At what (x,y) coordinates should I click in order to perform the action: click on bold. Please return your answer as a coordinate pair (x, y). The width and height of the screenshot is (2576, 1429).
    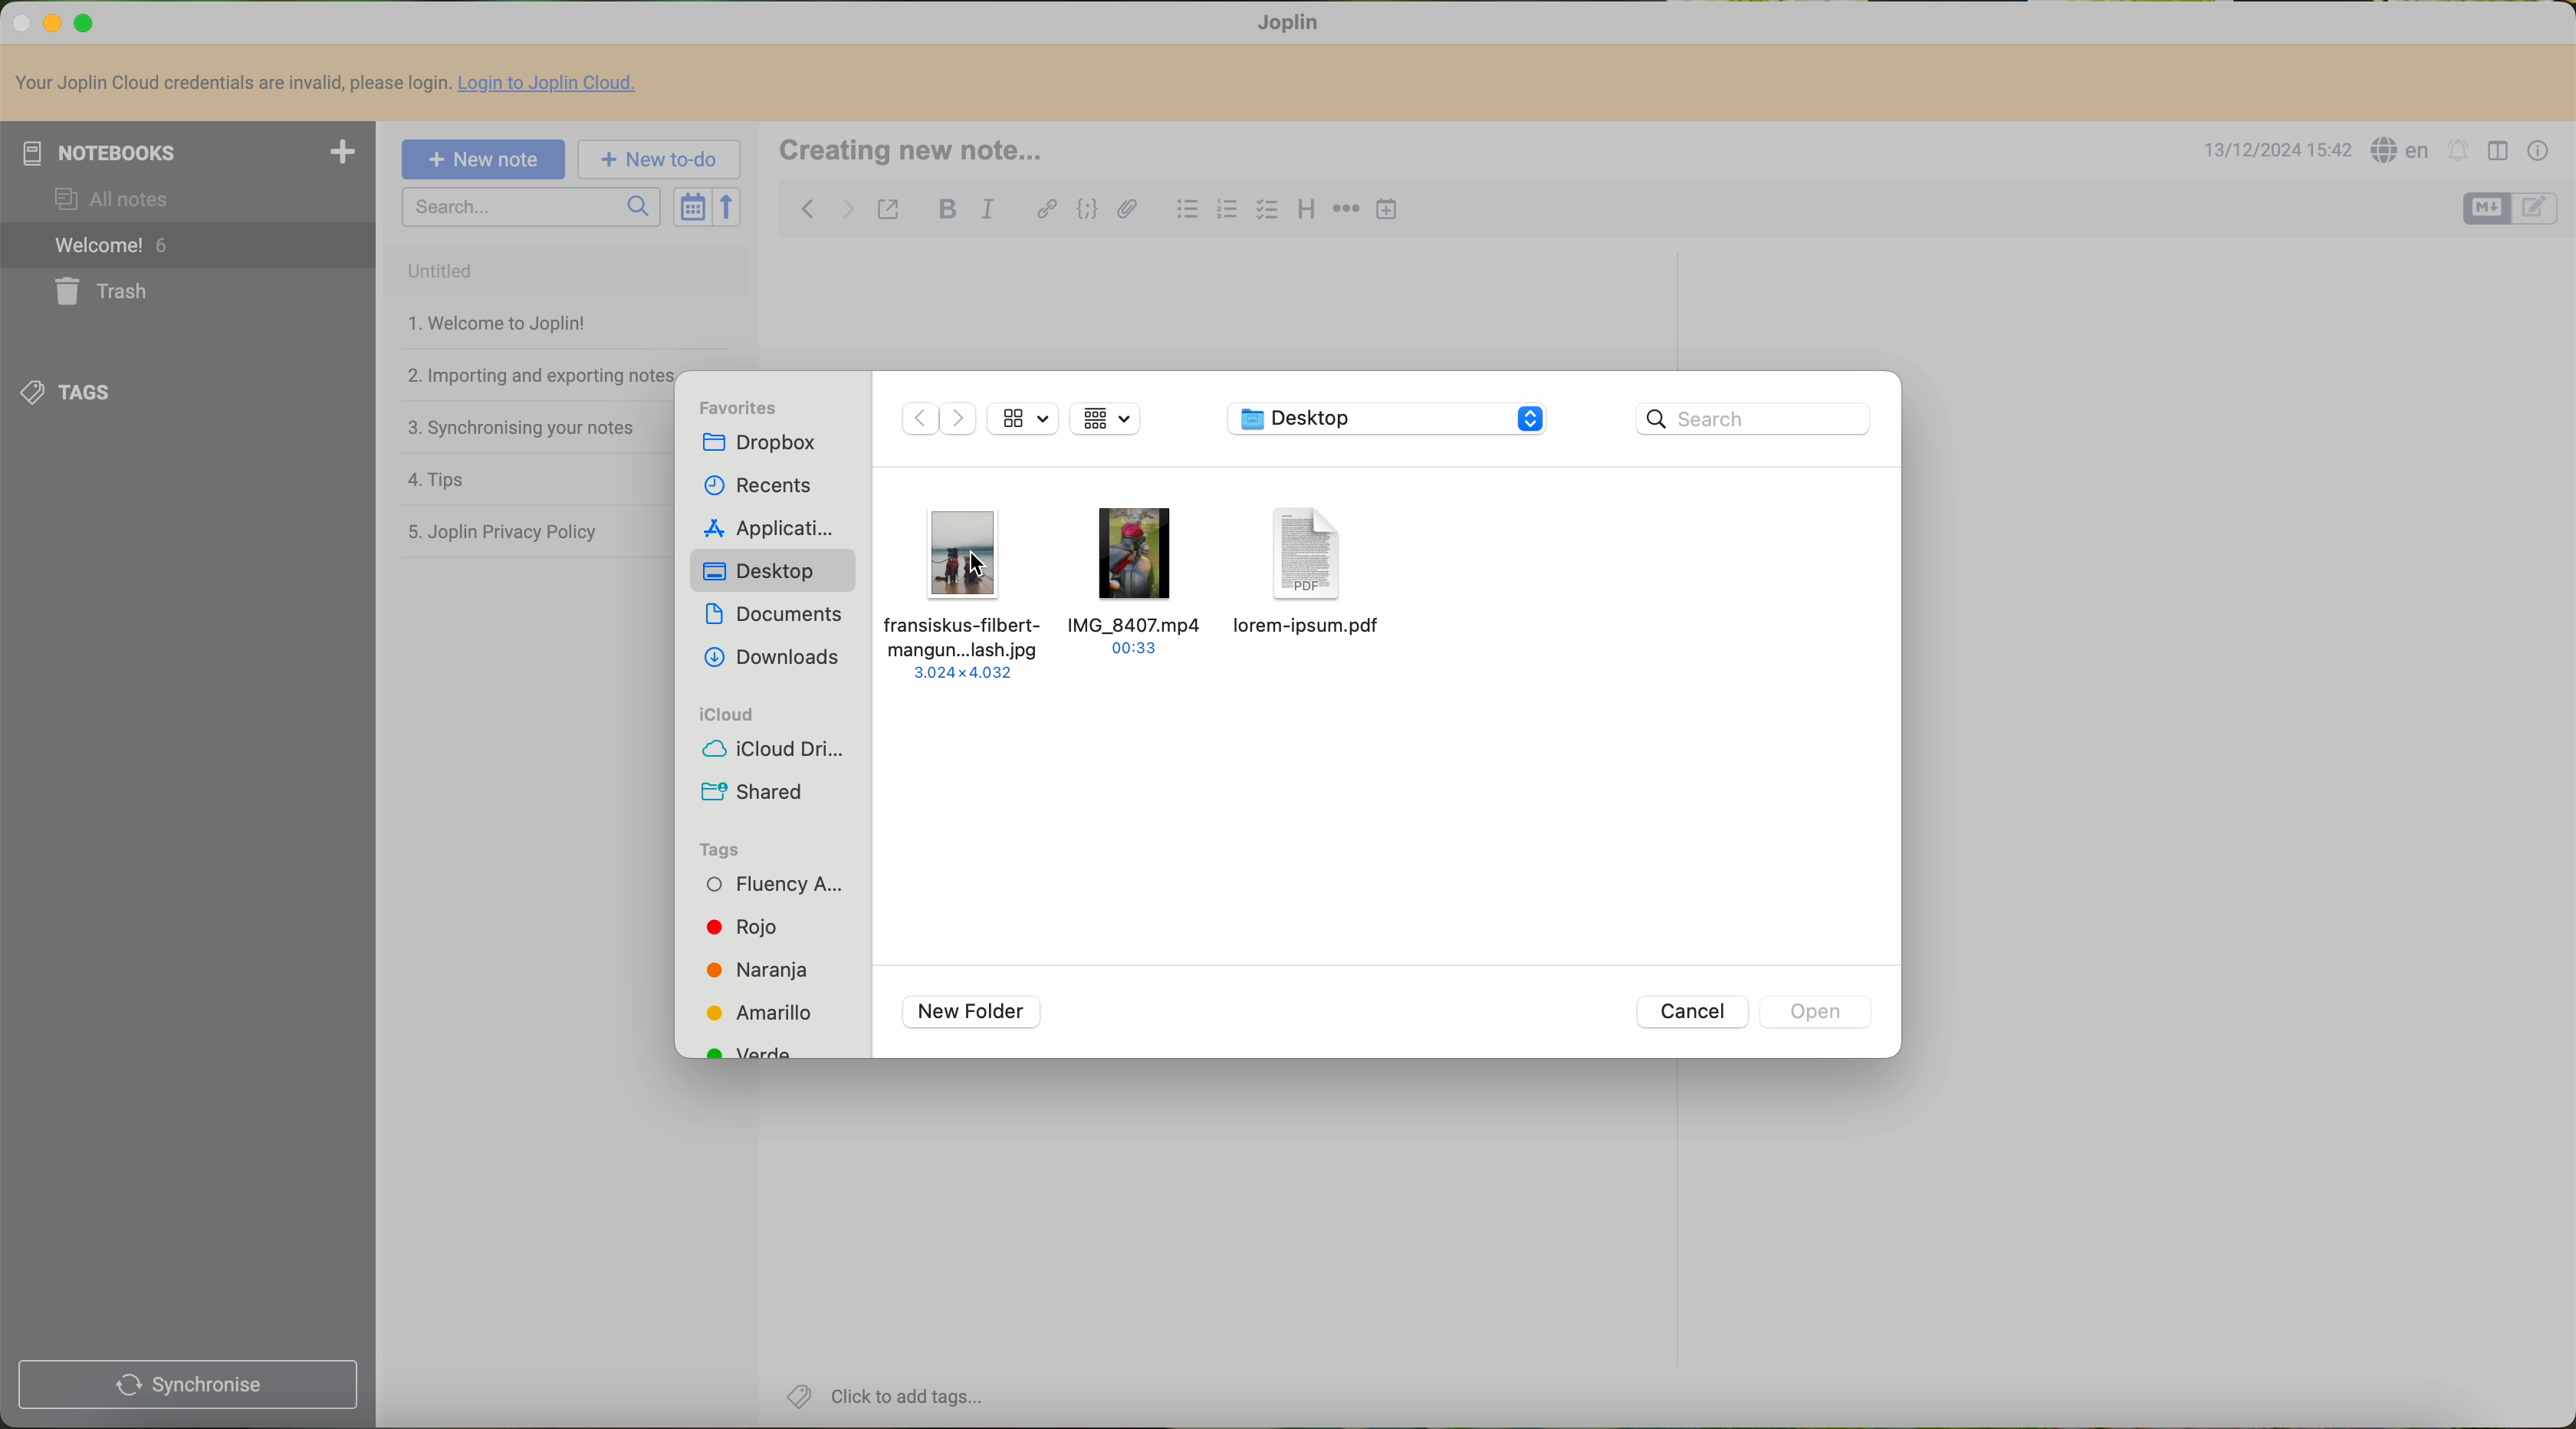
    Looking at the image, I should click on (948, 210).